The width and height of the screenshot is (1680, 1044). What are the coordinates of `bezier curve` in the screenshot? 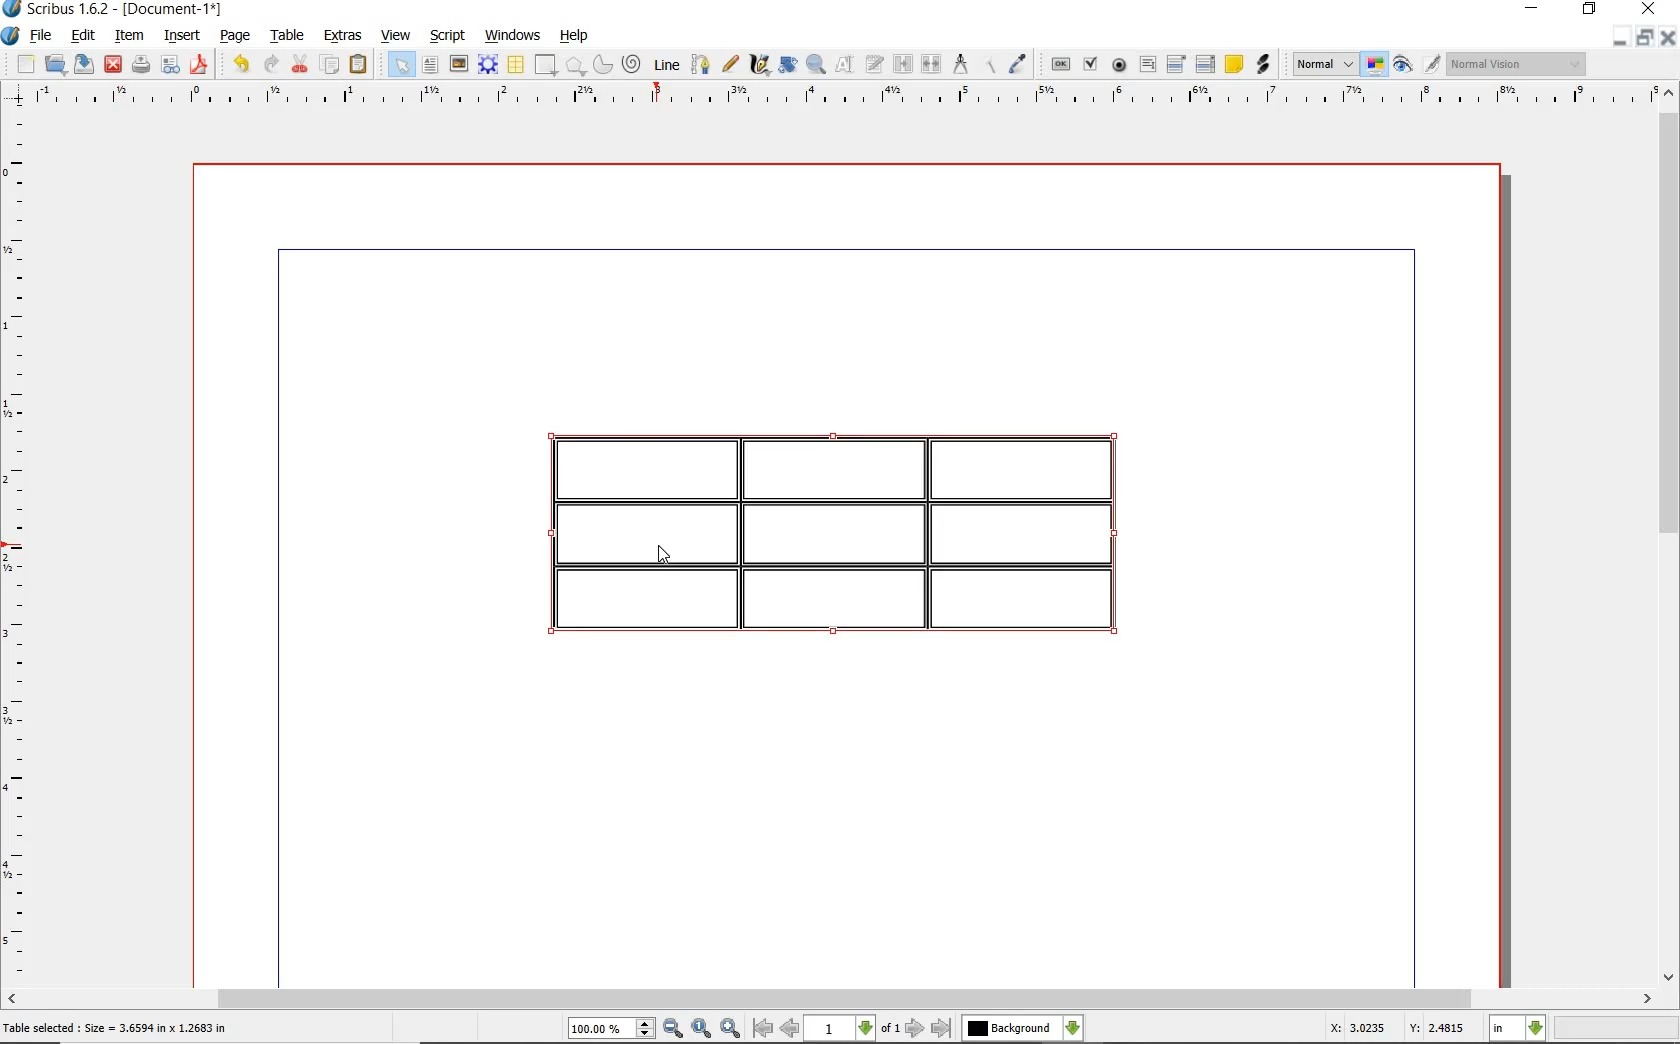 It's located at (701, 67).